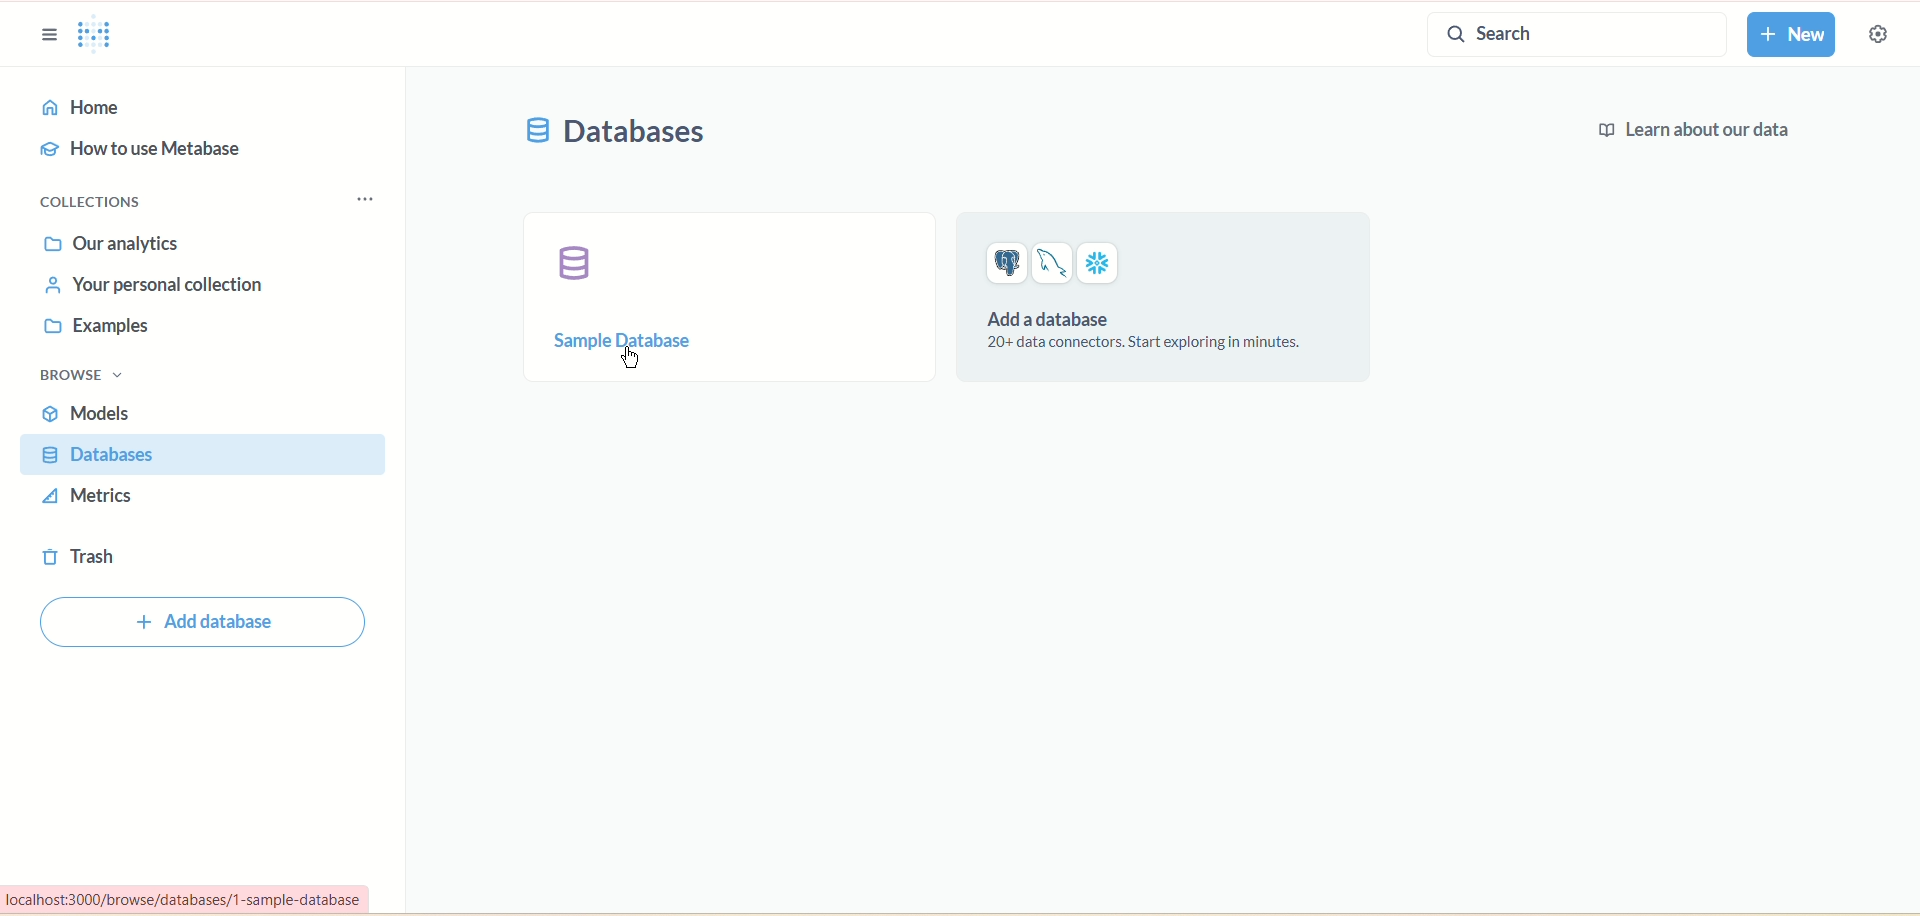 The height and width of the screenshot is (916, 1920). What do you see at coordinates (729, 297) in the screenshot?
I see `sample database` at bounding box center [729, 297].